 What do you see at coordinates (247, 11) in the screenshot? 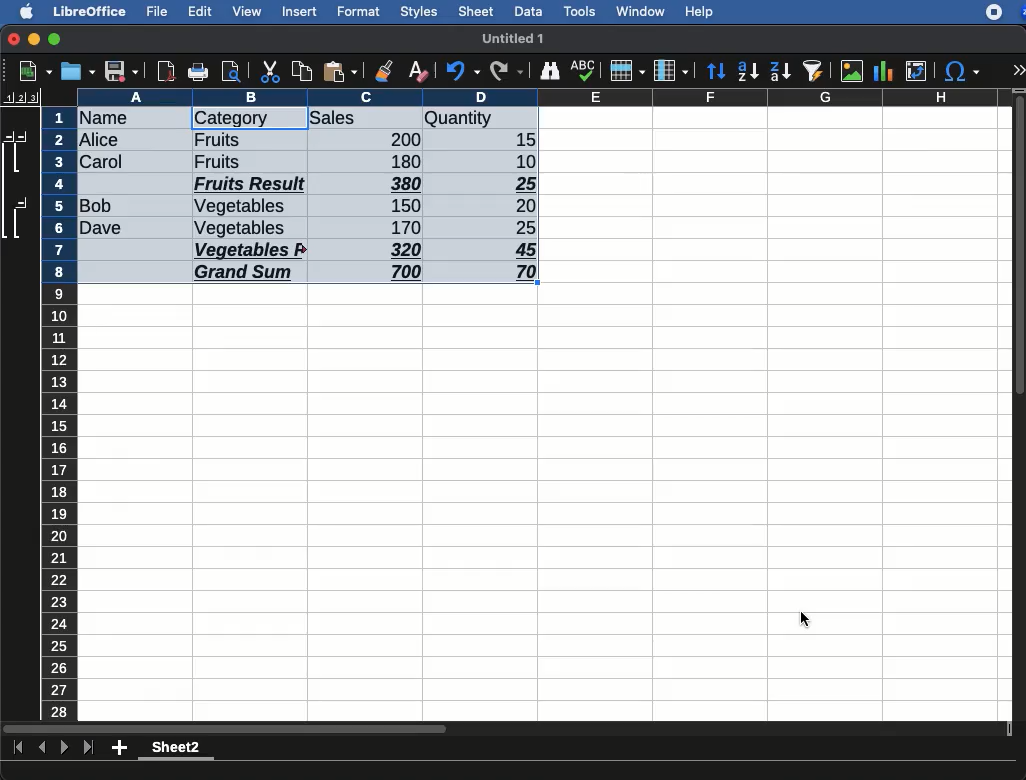
I see `view` at bounding box center [247, 11].